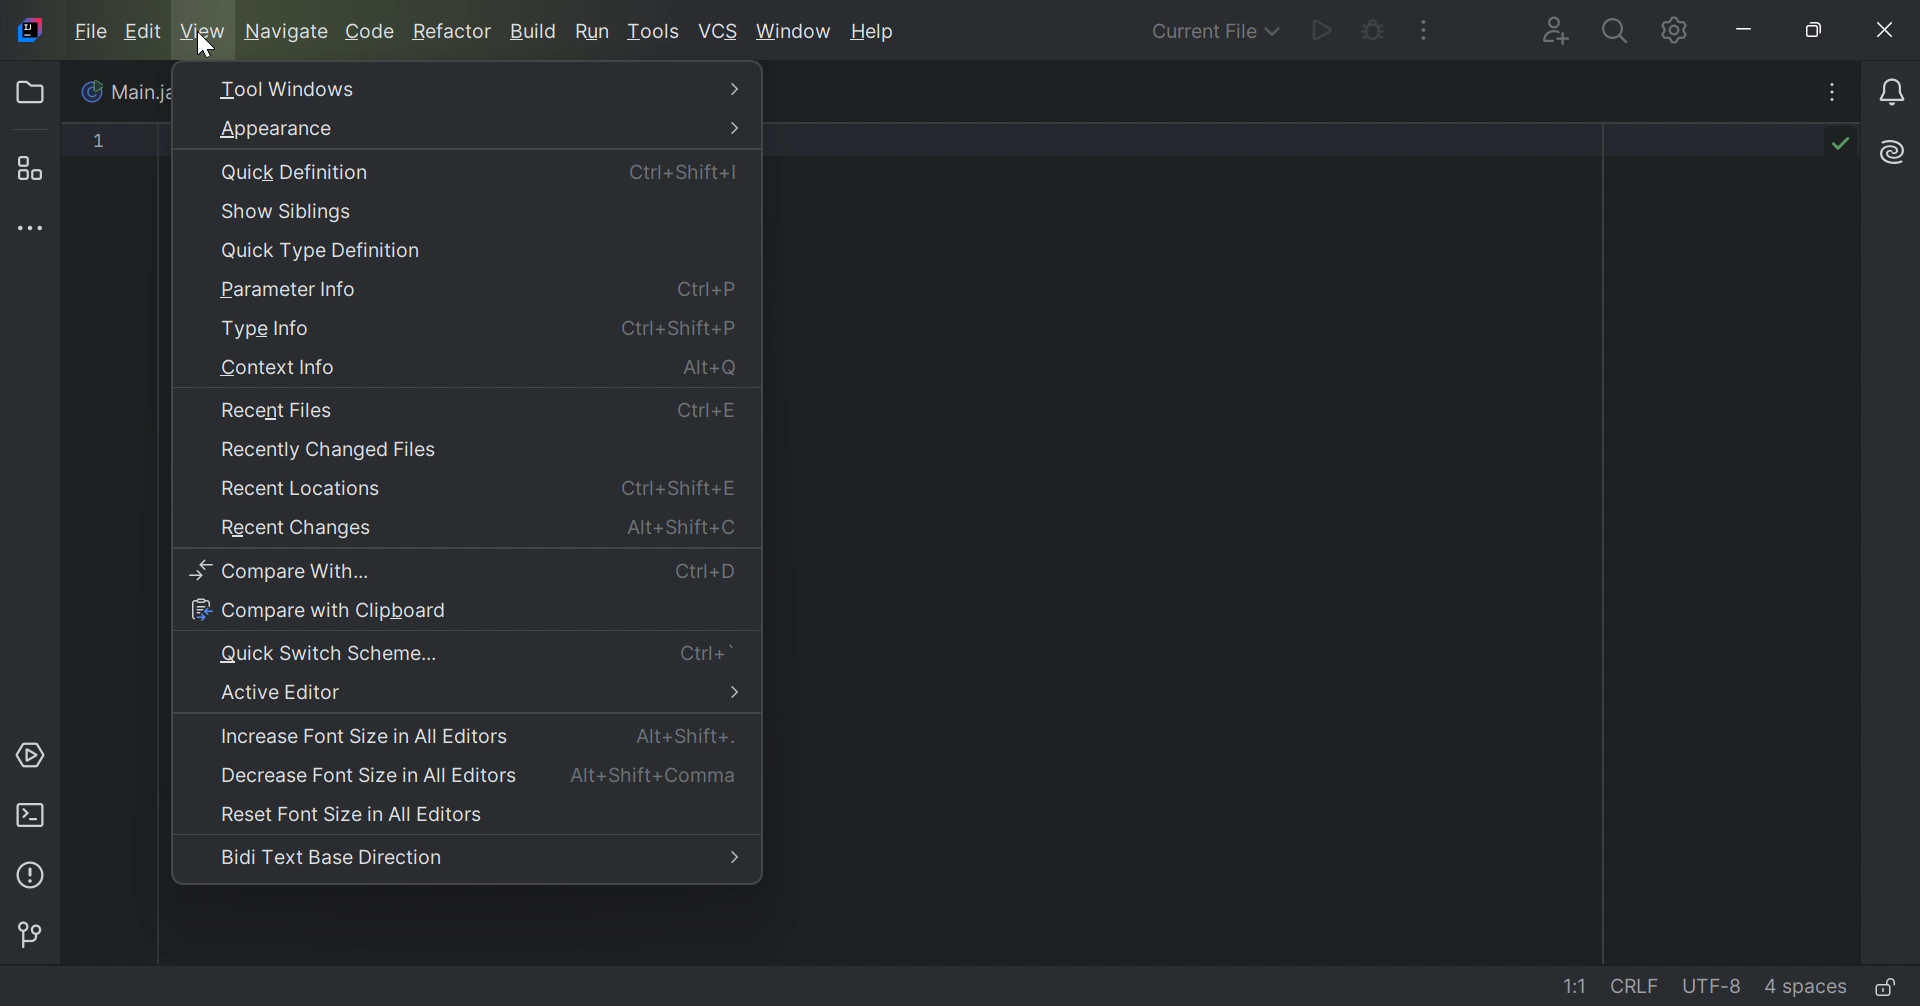 This screenshot has height=1006, width=1920. Describe the element at coordinates (35, 230) in the screenshot. I see `More tool windows` at that location.